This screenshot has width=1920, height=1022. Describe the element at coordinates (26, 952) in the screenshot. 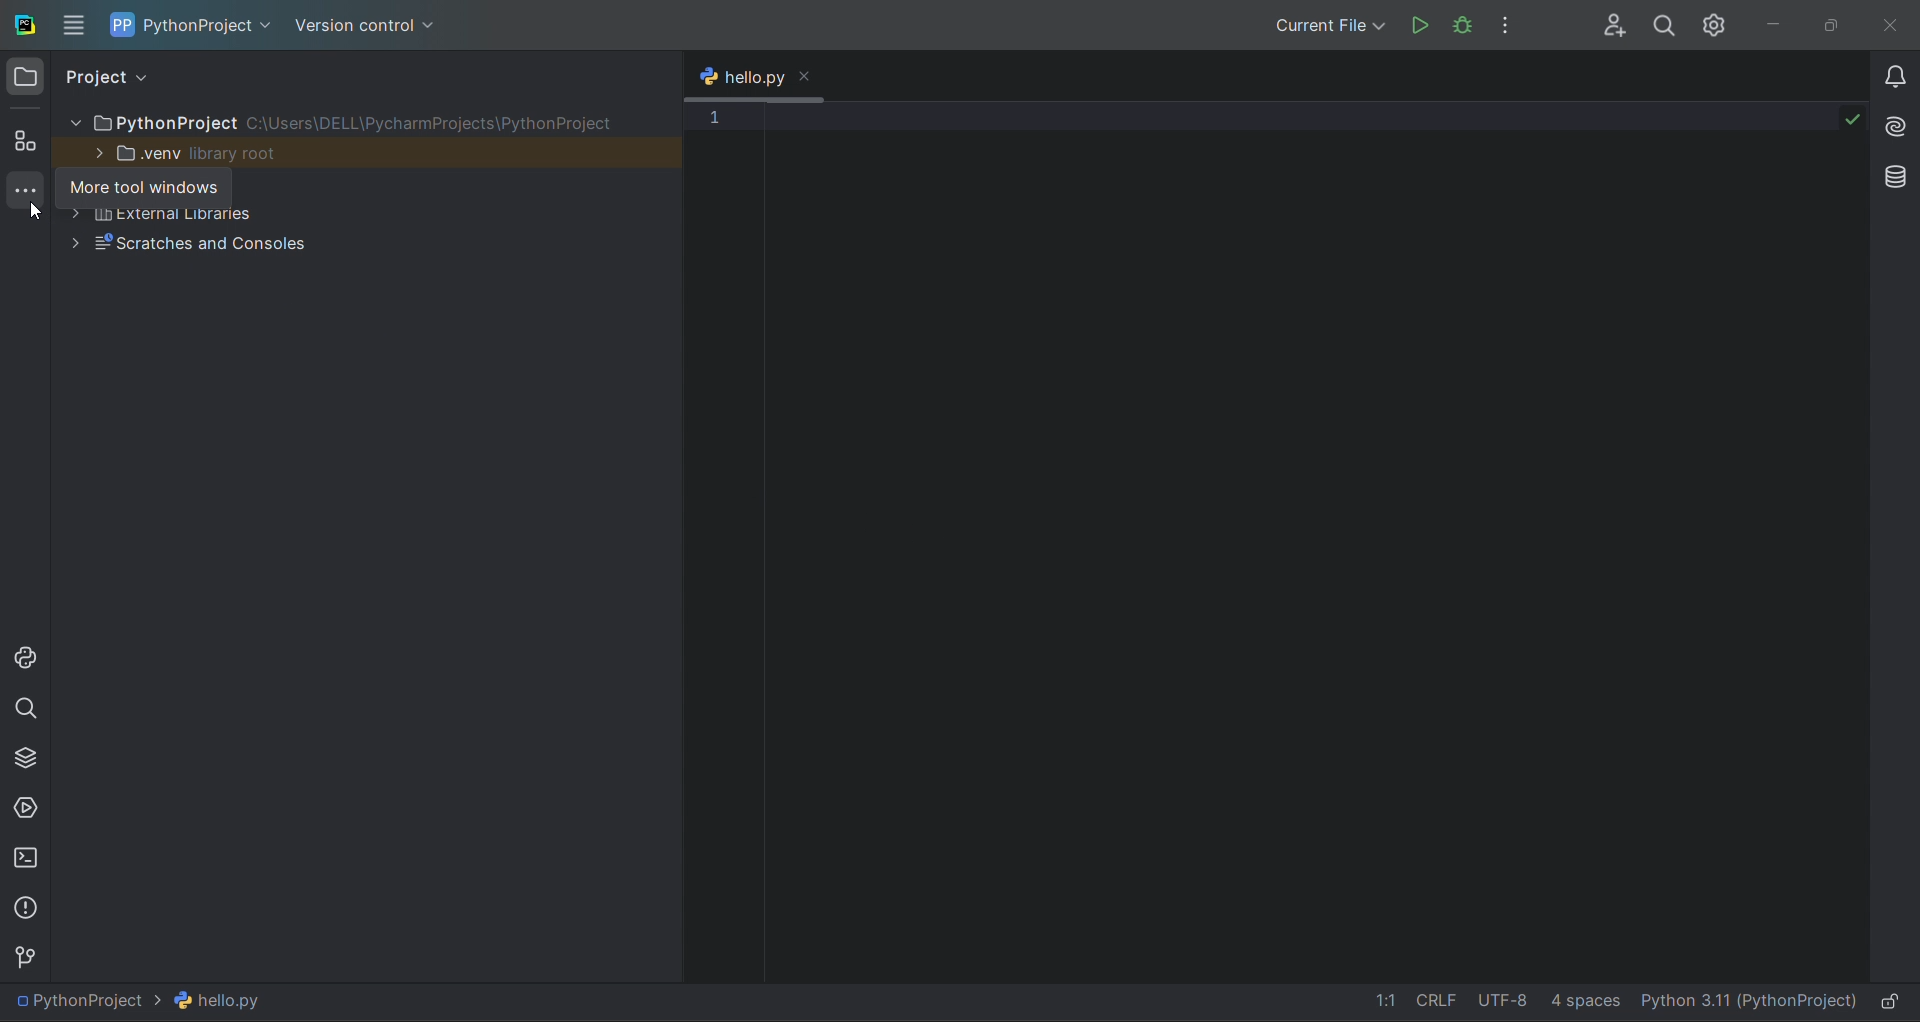

I see `version control` at that location.